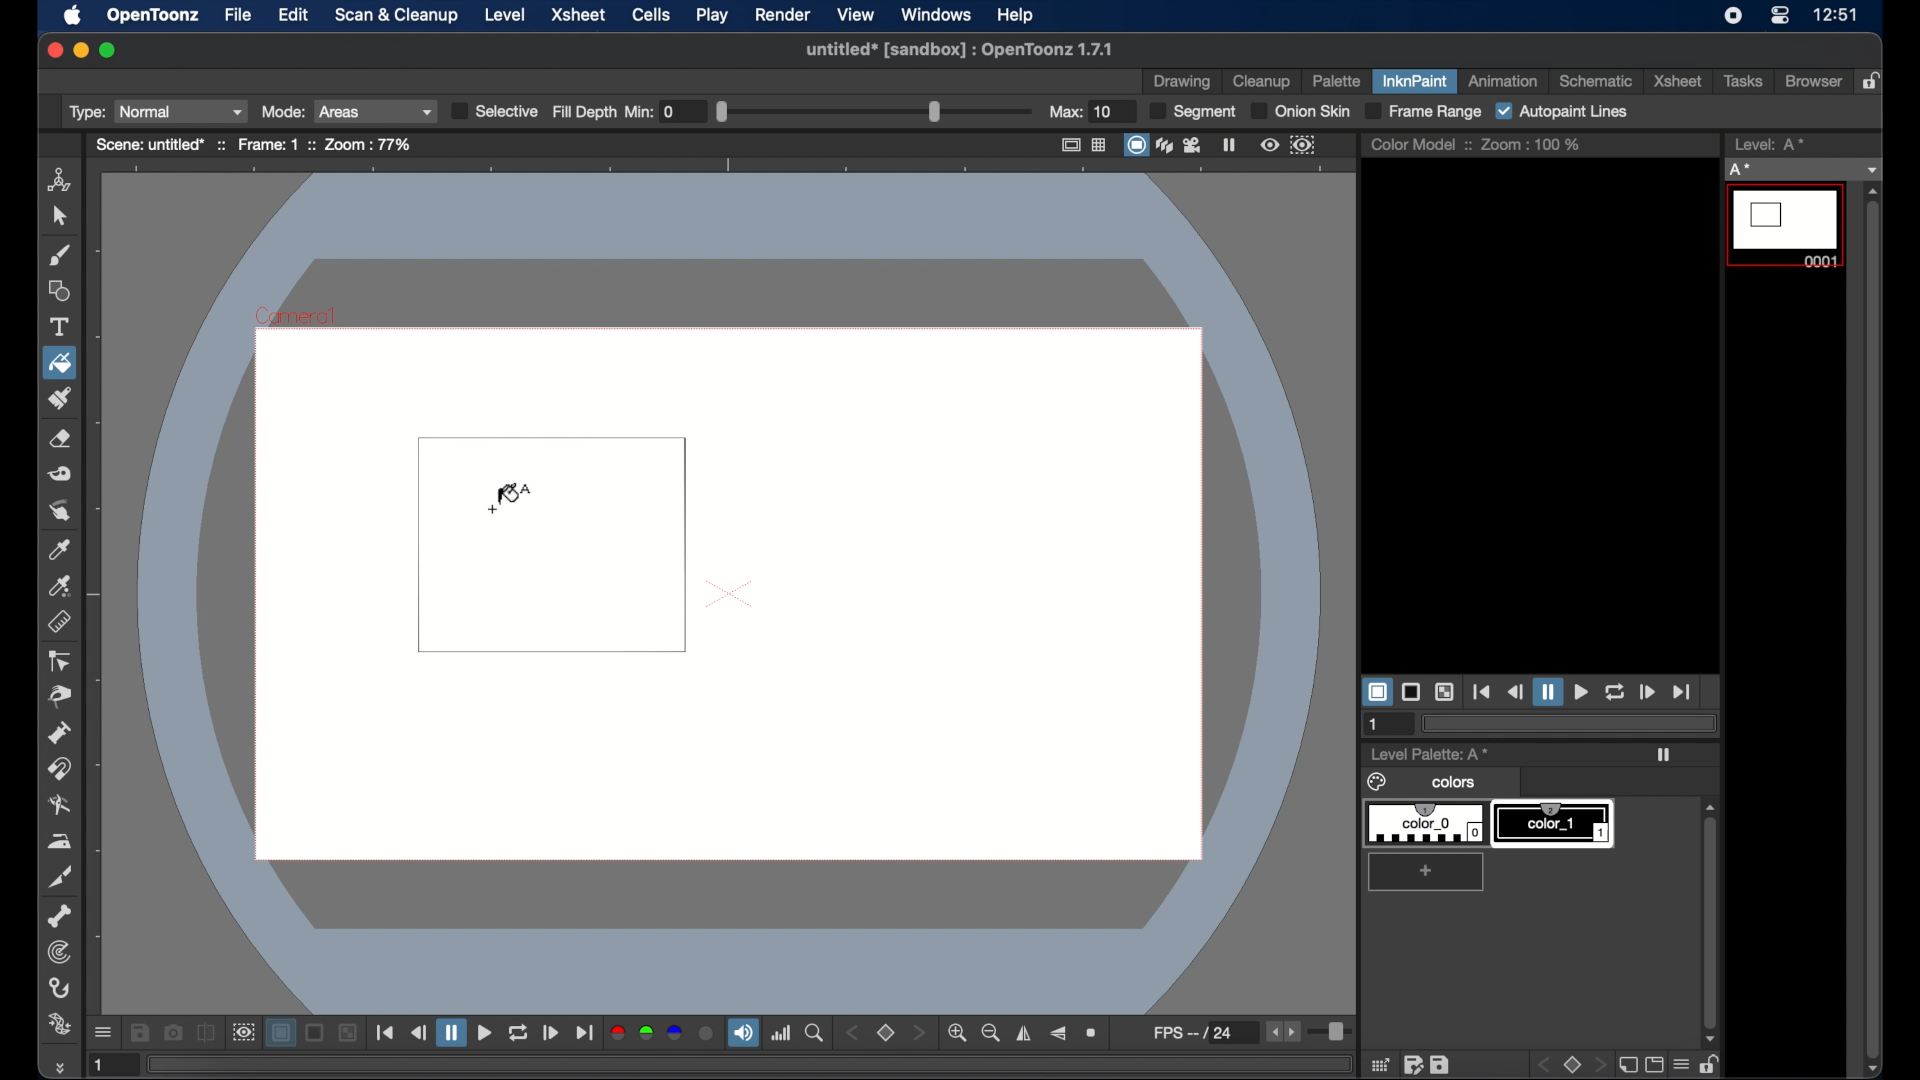 This screenshot has height=1080, width=1920. I want to click on checkered background, so click(347, 1033).